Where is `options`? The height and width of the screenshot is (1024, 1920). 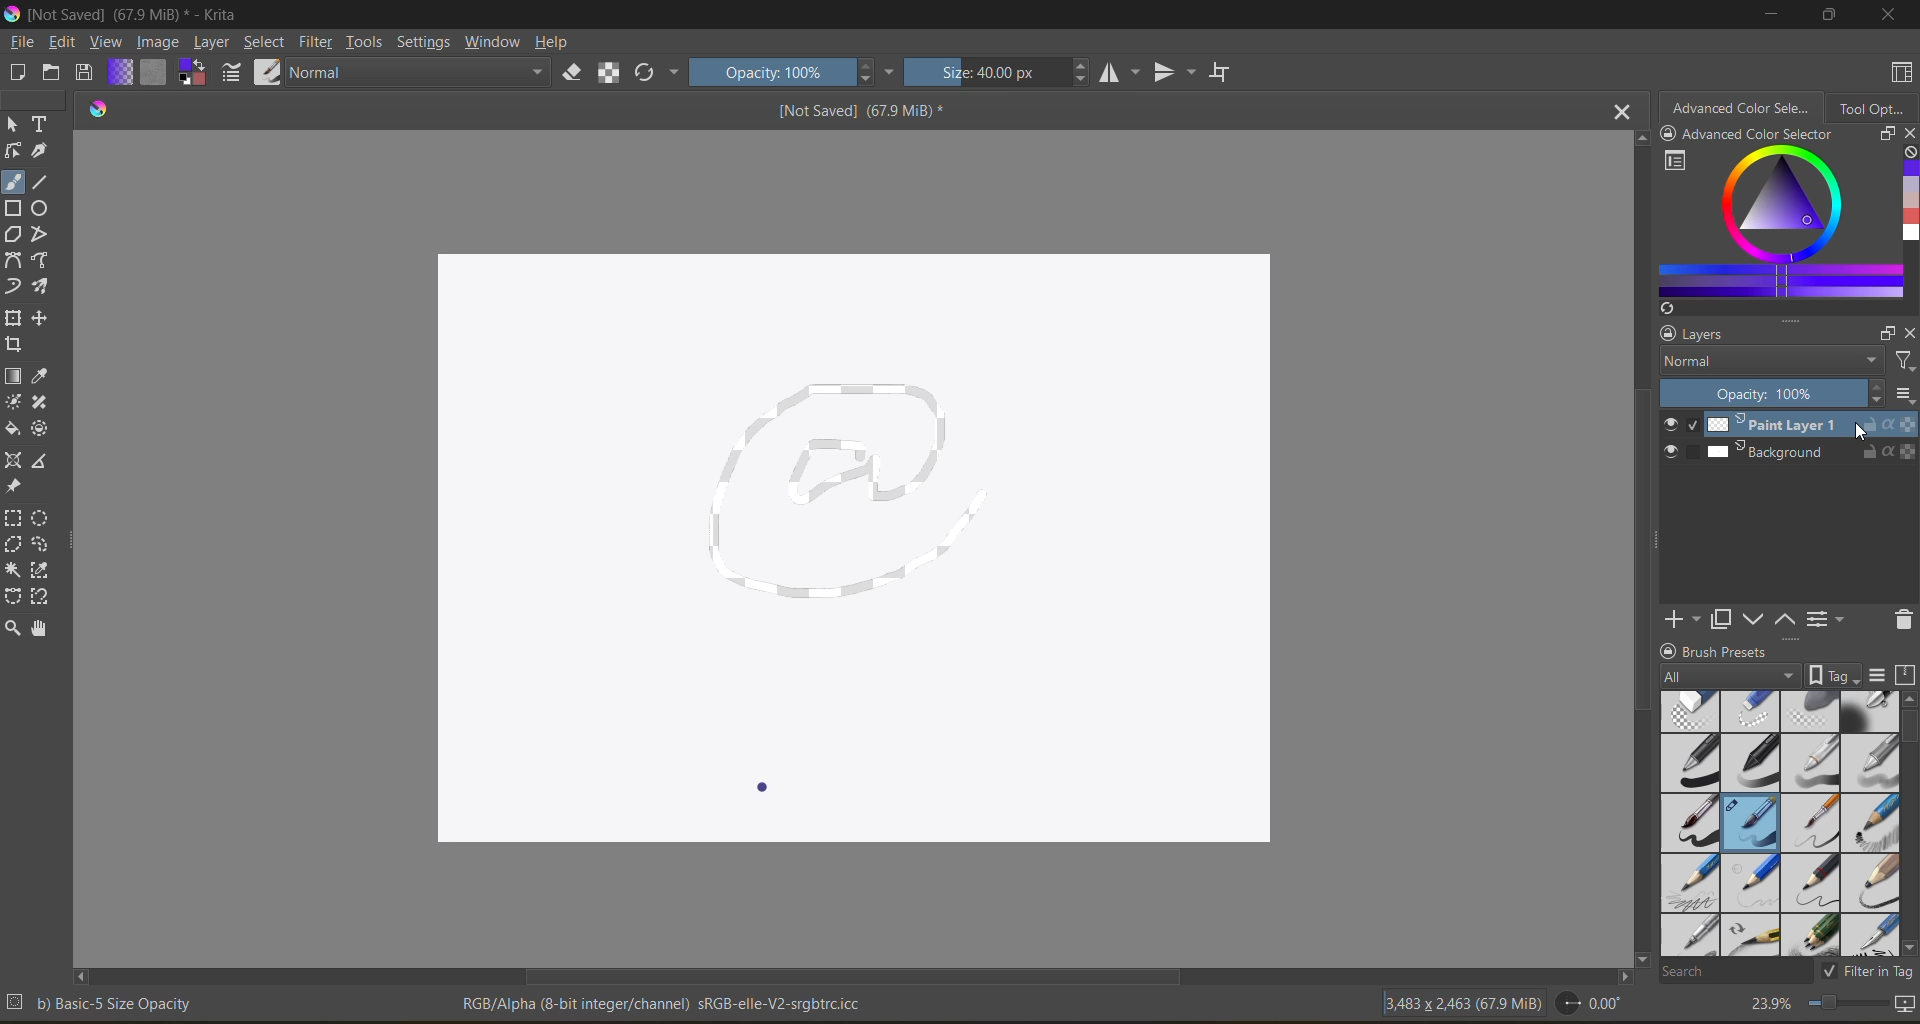 options is located at coordinates (1903, 393).